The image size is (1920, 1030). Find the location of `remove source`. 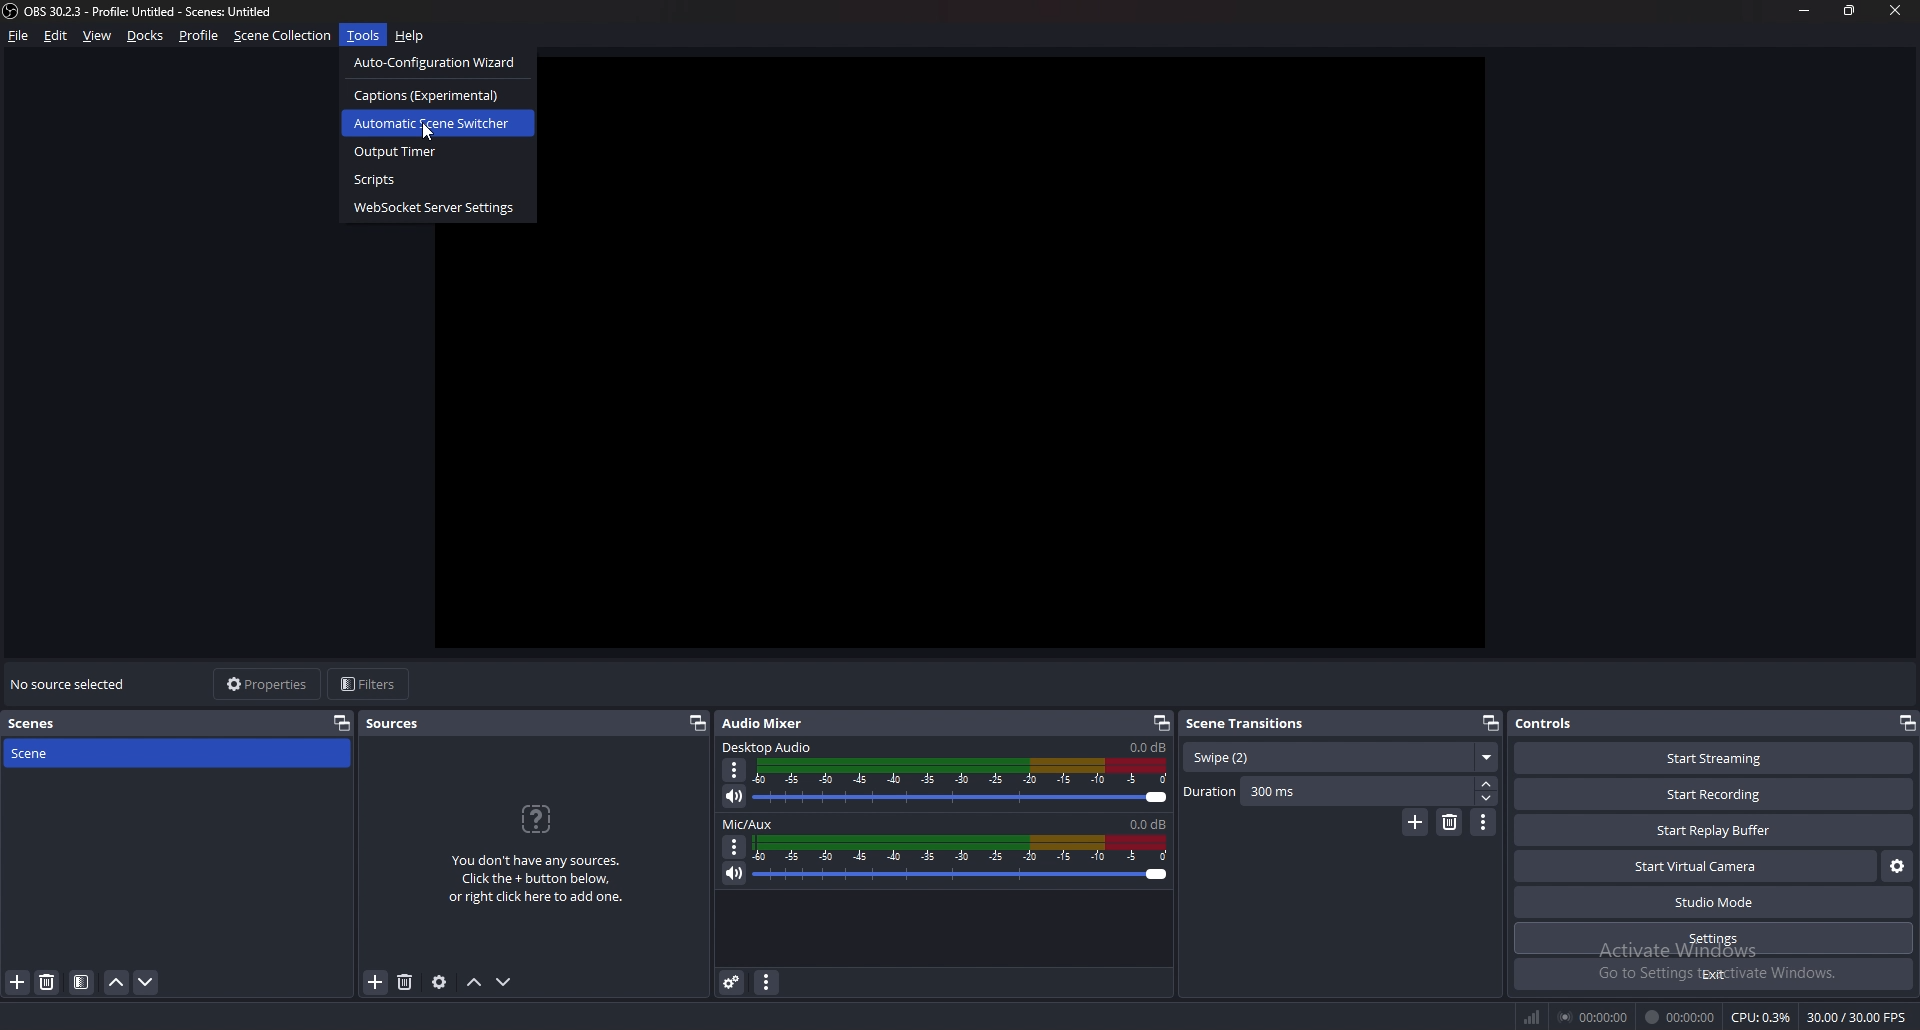

remove source is located at coordinates (405, 983).